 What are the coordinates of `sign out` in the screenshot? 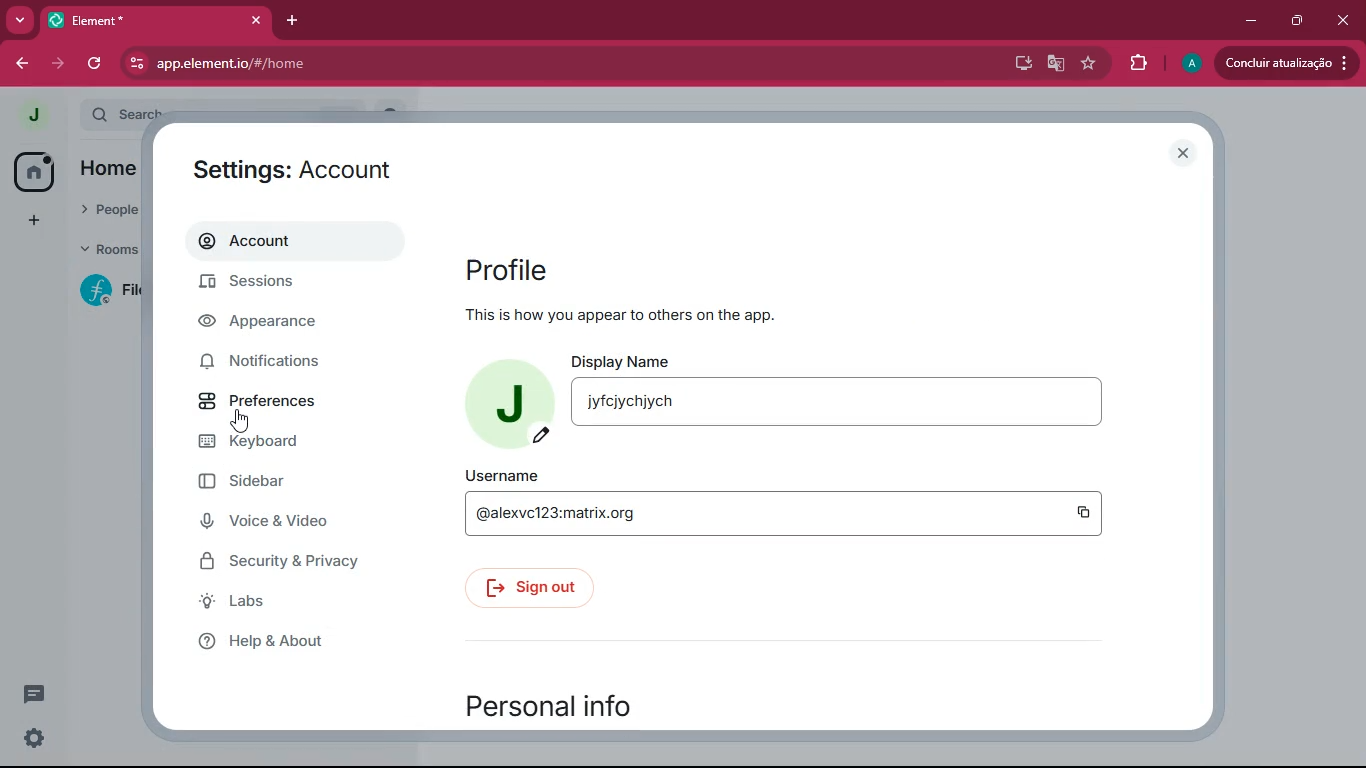 It's located at (530, 589).